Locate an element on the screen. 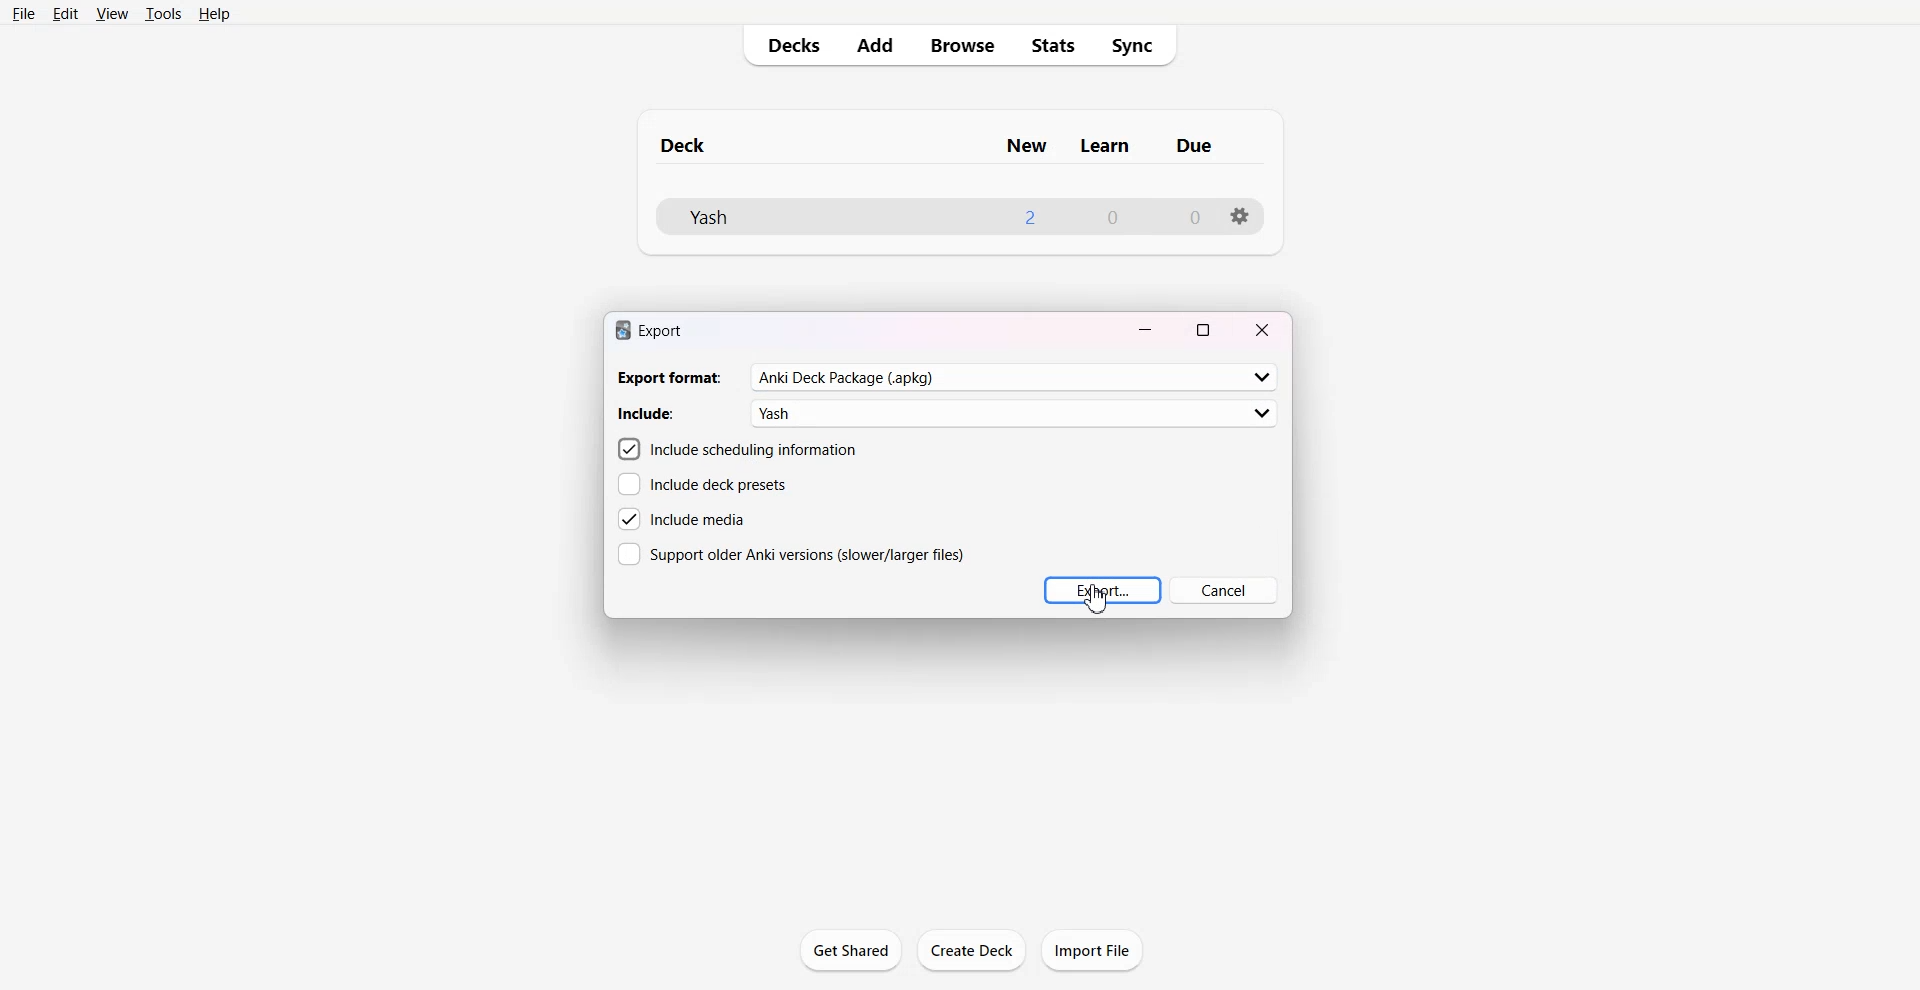 This screenshot has width=1920, height=990. Maximize is located at coordinates (1204, 328).